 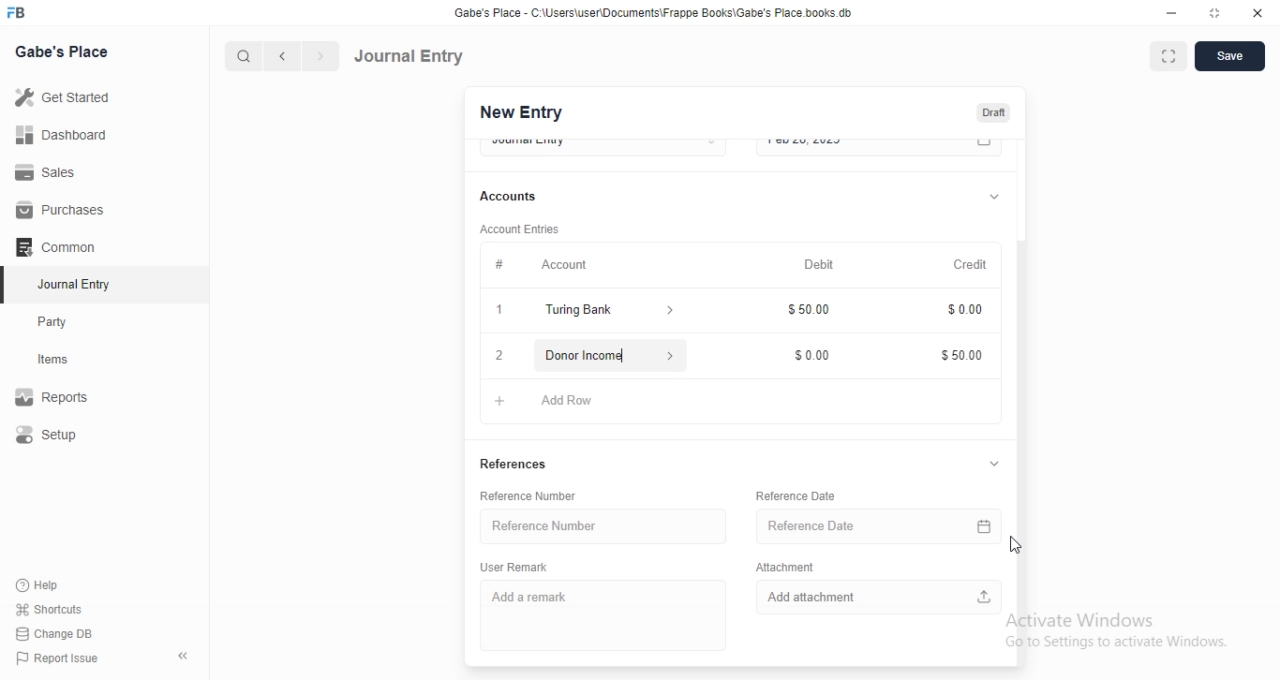 What do you see at coordinates (1258, 14) in the screenshot?
I see `close` at bounding box center [1258, 14].